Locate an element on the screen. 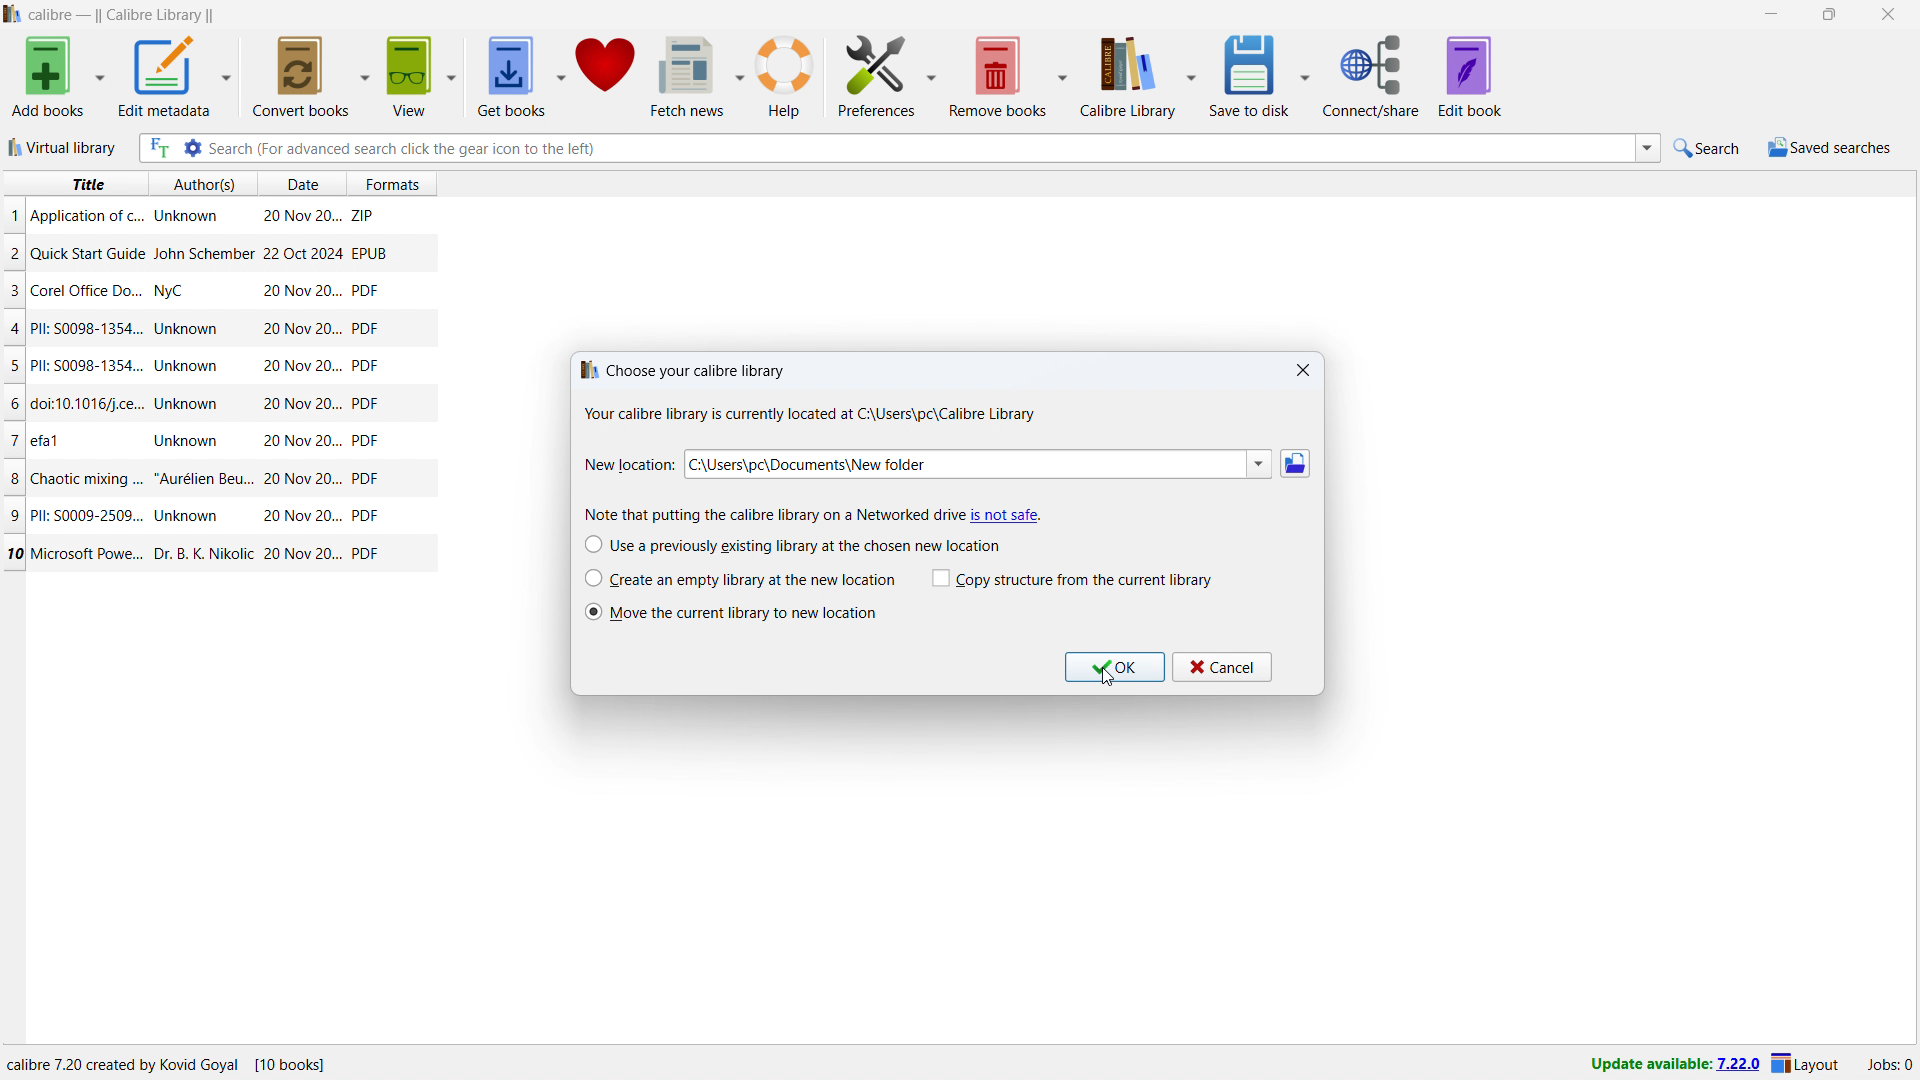 The width and height of the screenshot is (1920, 1080). layout is located at coordinates (1806, 1065).